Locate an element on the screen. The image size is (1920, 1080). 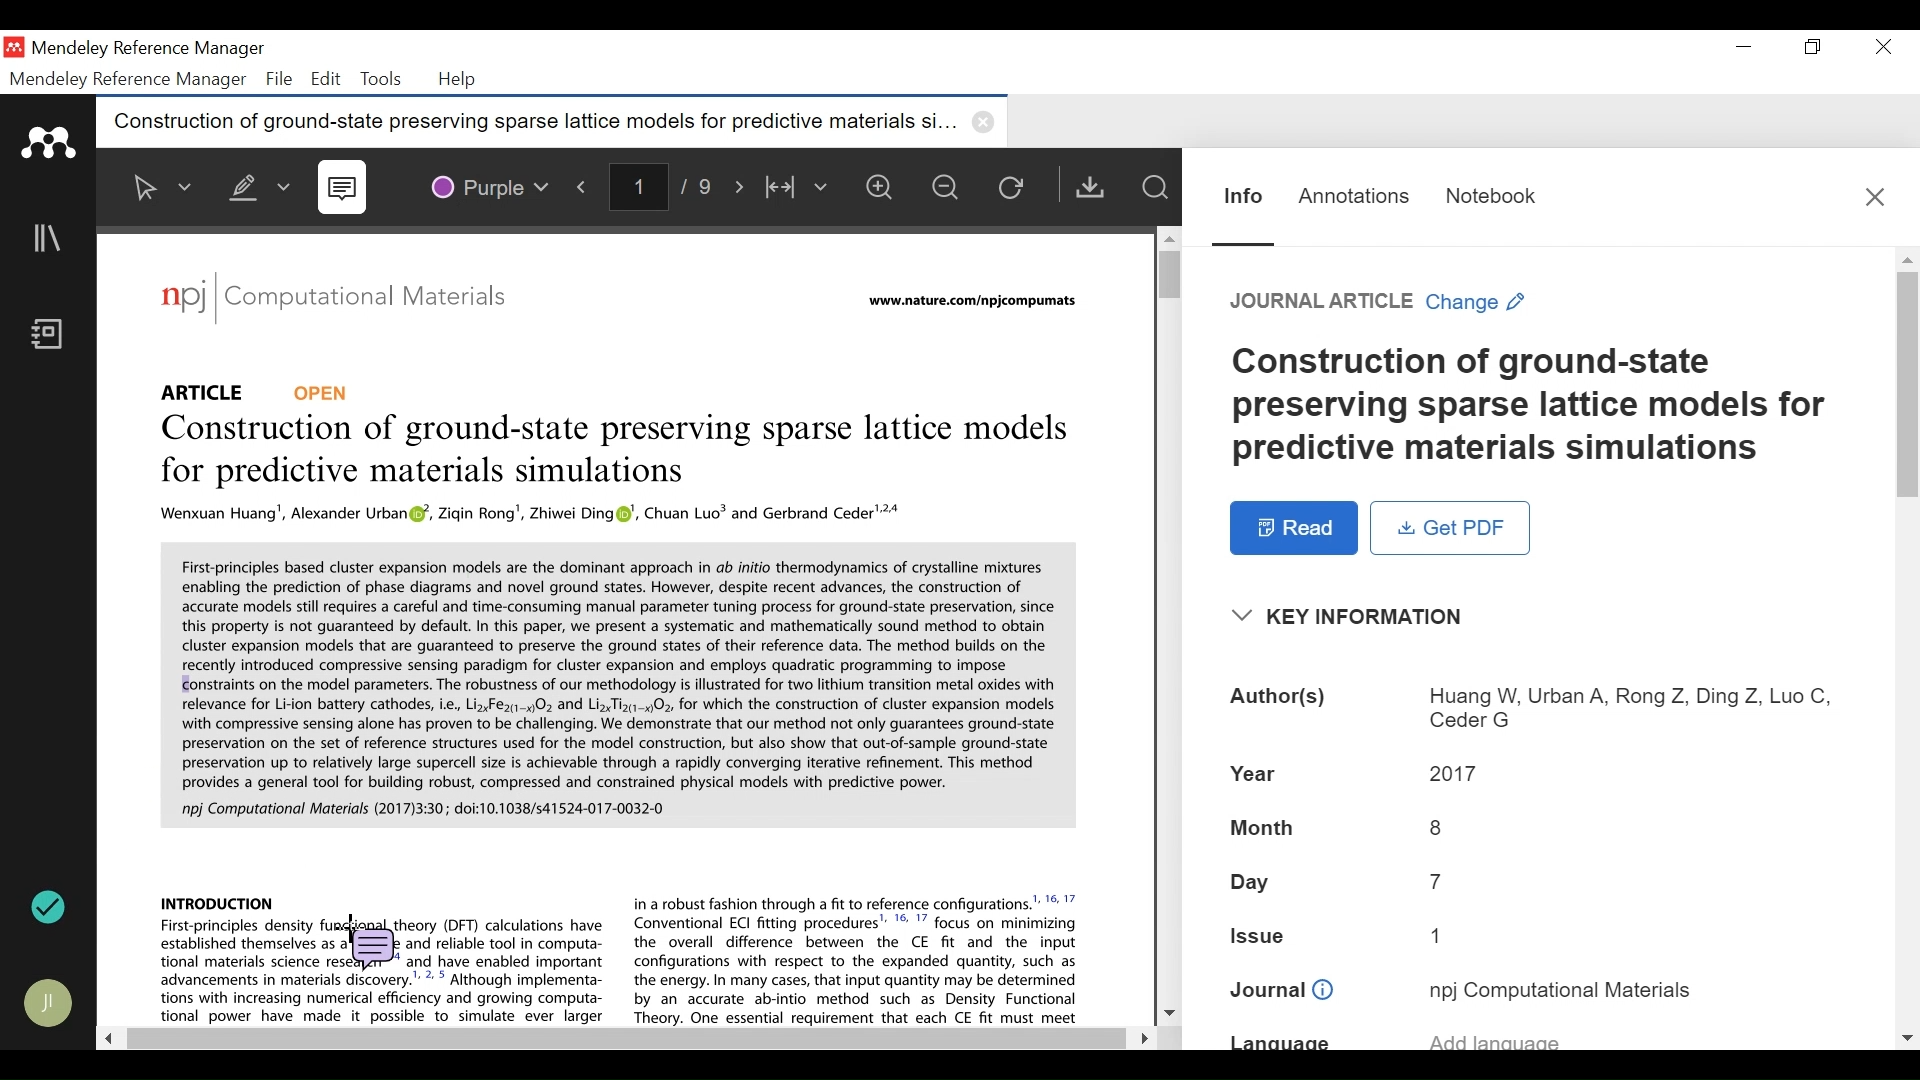
File is located at coordinates (280, 79).